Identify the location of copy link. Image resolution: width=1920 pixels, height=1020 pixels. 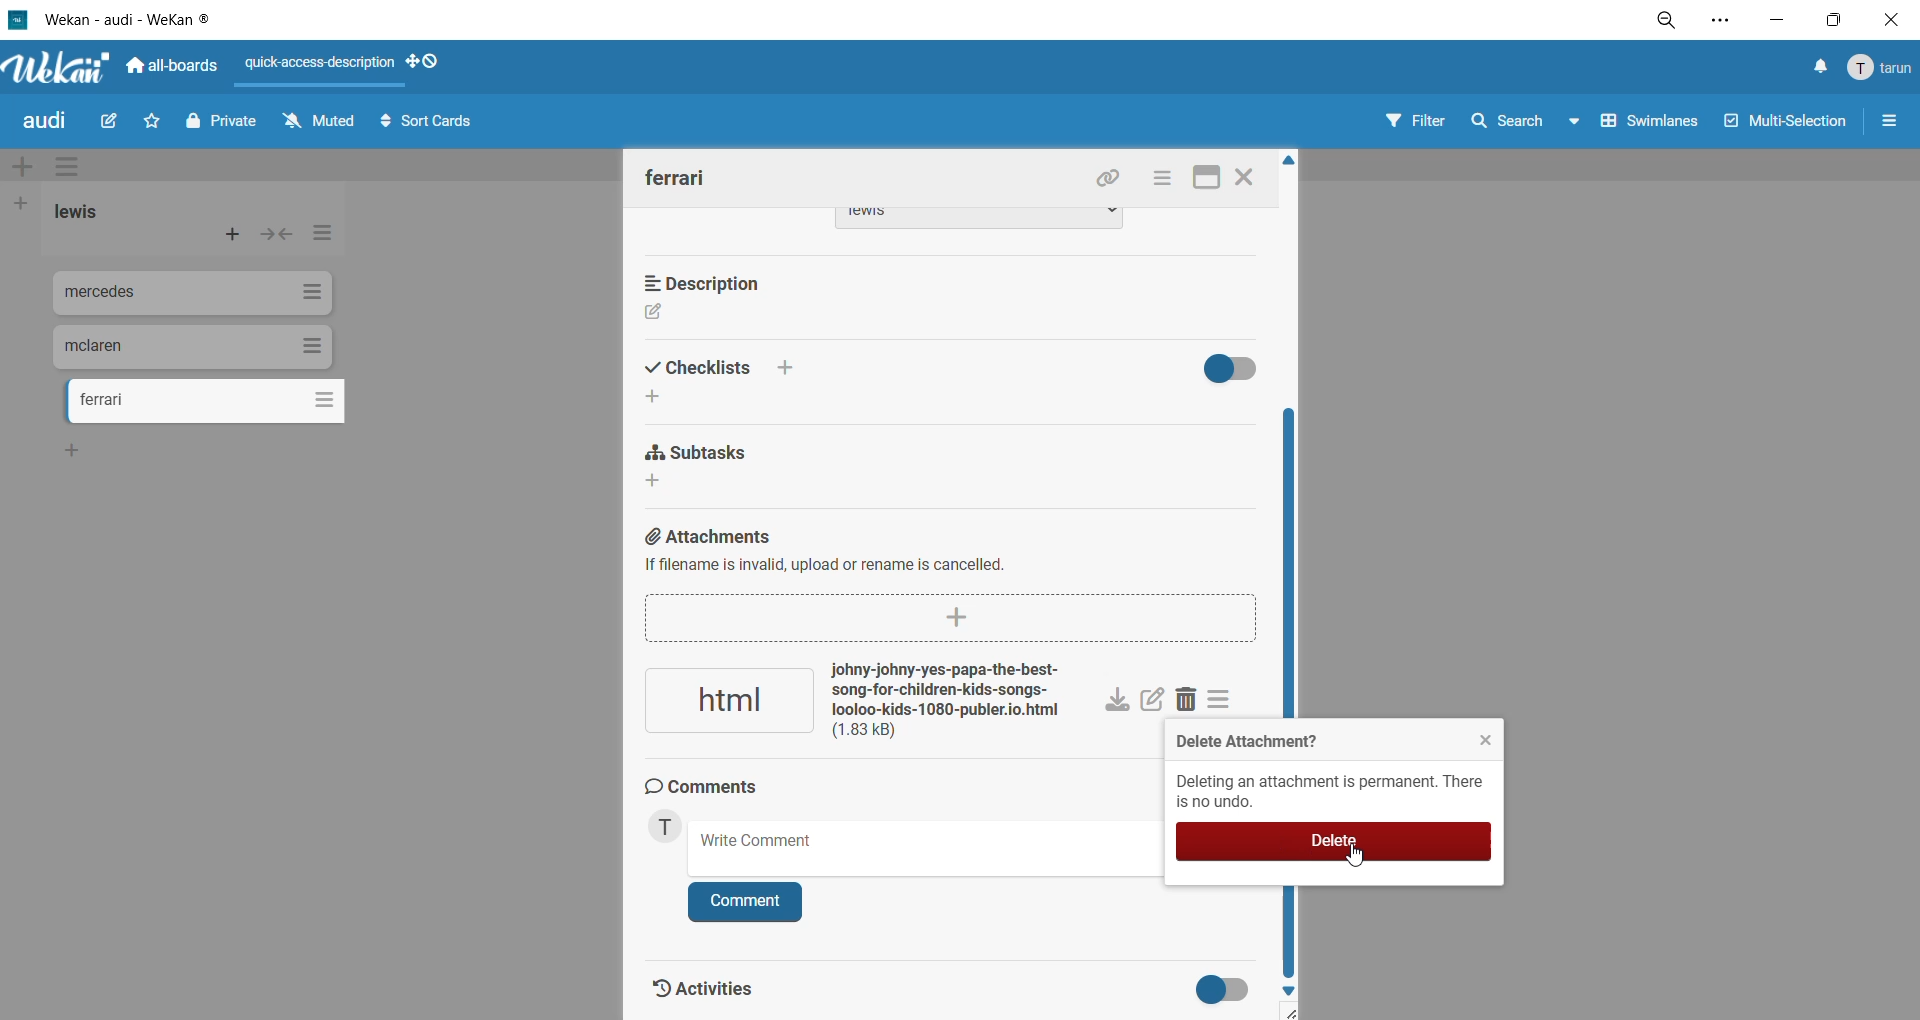
(1113, 181).